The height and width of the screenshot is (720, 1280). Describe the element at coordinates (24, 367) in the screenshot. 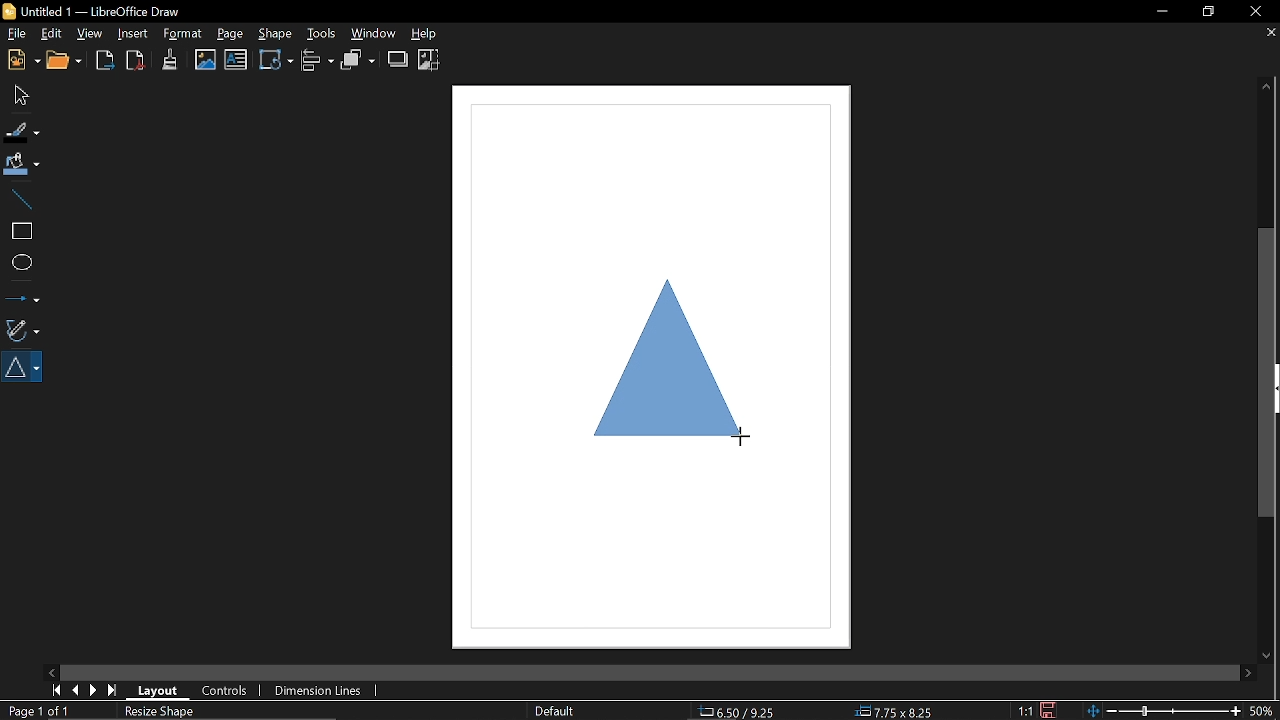

I see `Basic shapes` at that location.